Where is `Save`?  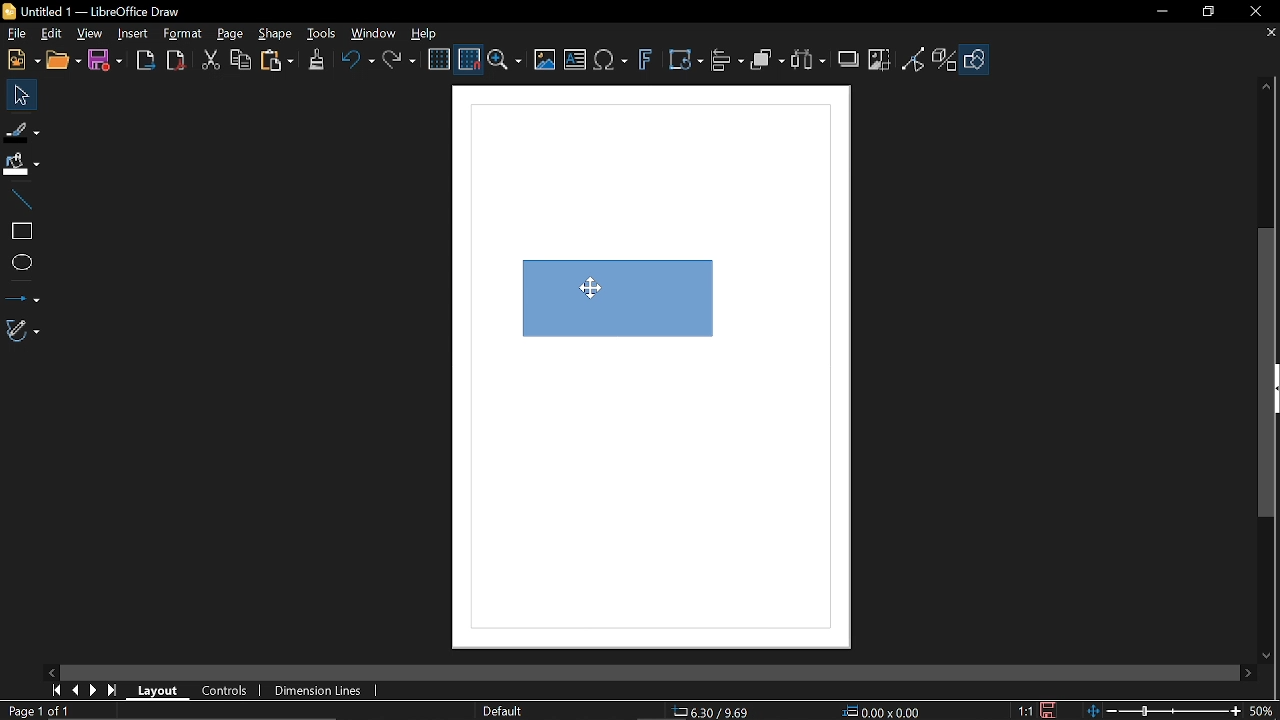 Save is located at coordinates (104, 62).